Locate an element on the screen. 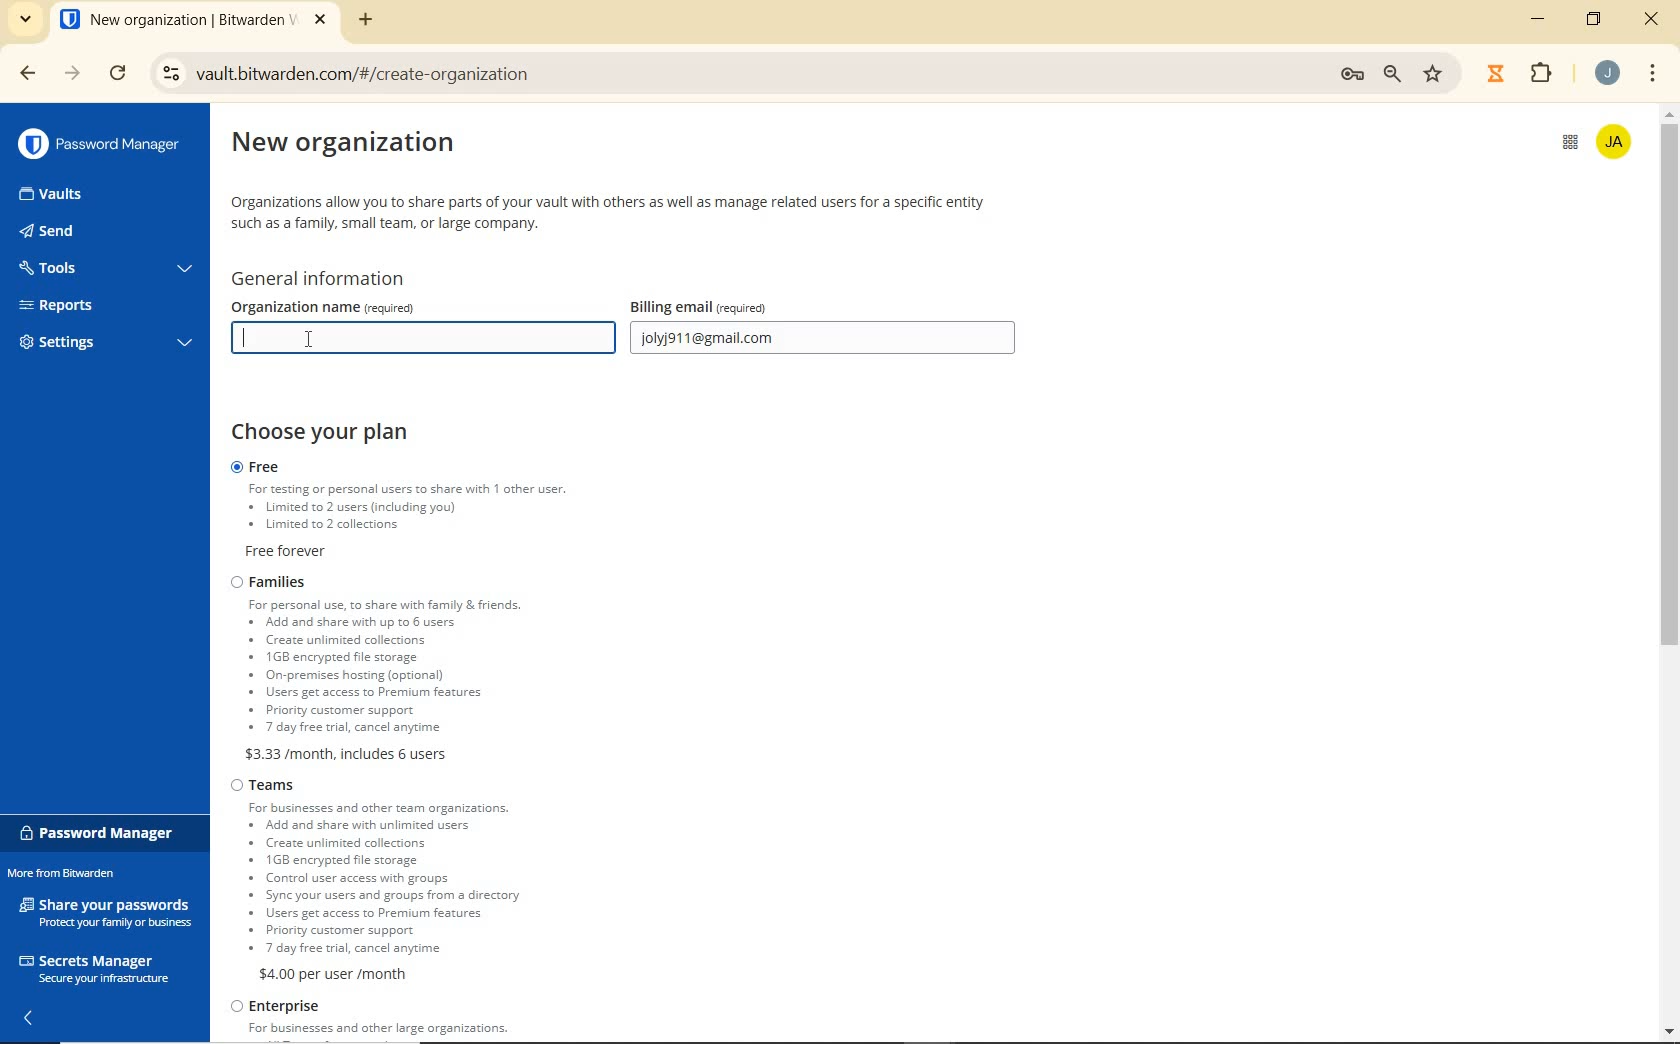 The height and width of the screenshot is (1044, 1680). bookmark this tab is located at coordinates (1436, 72).